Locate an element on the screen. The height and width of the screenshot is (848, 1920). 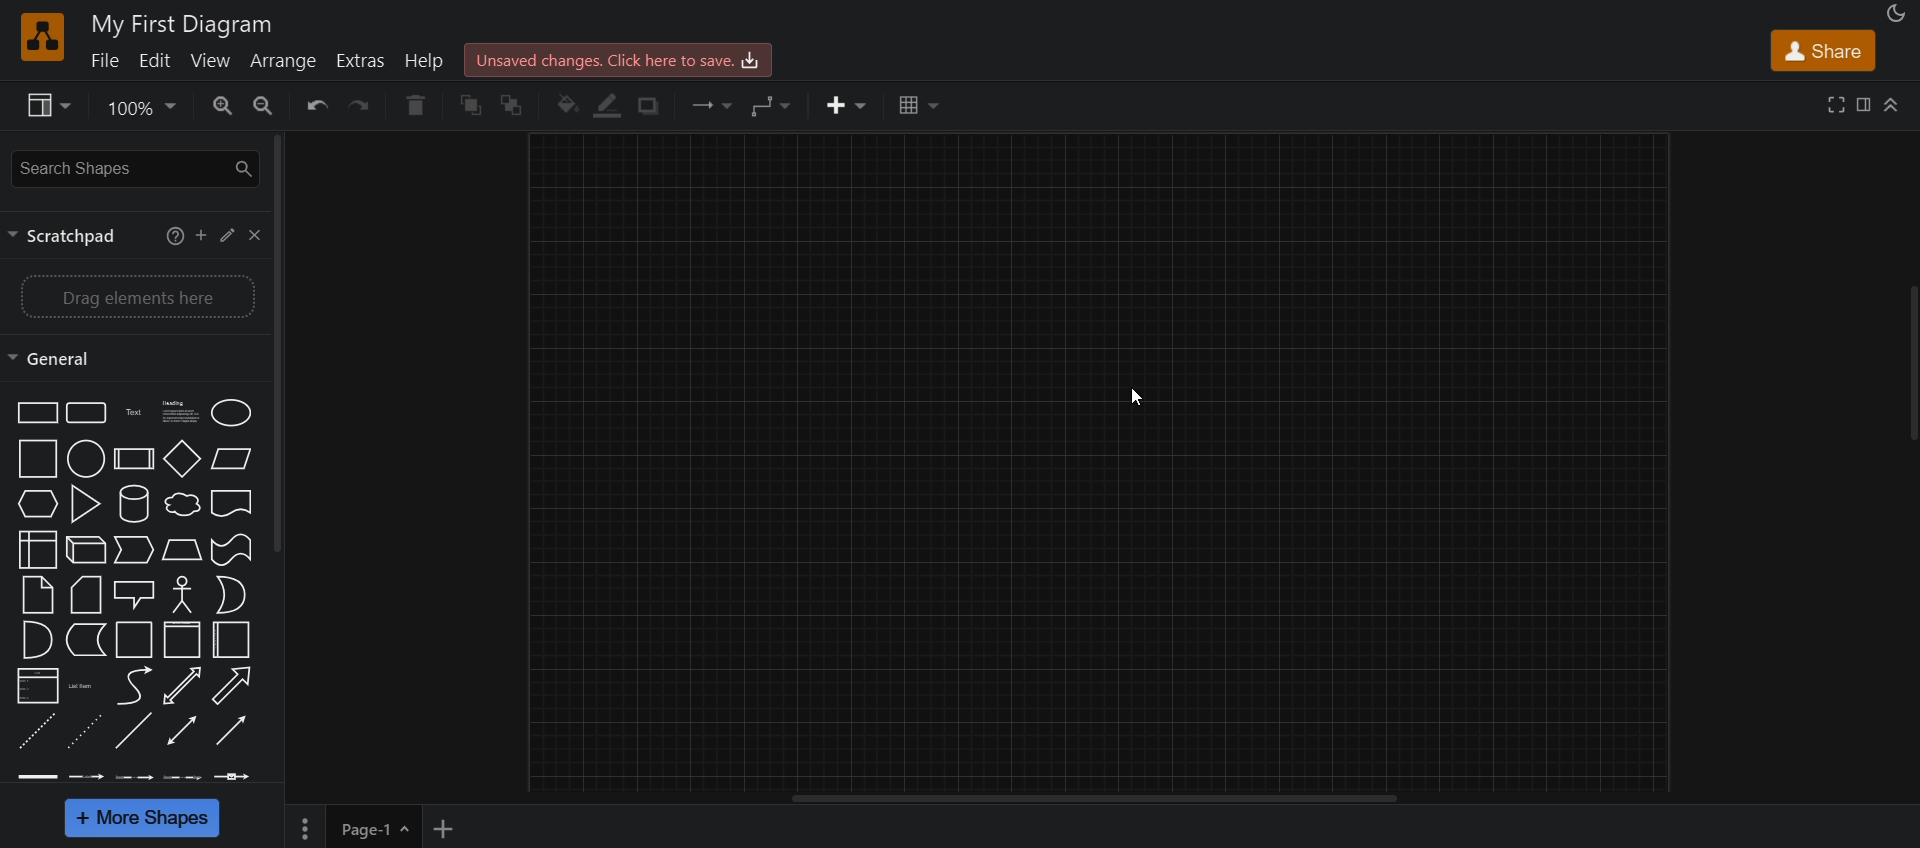
page 1 is located at coordinates (379, 827).